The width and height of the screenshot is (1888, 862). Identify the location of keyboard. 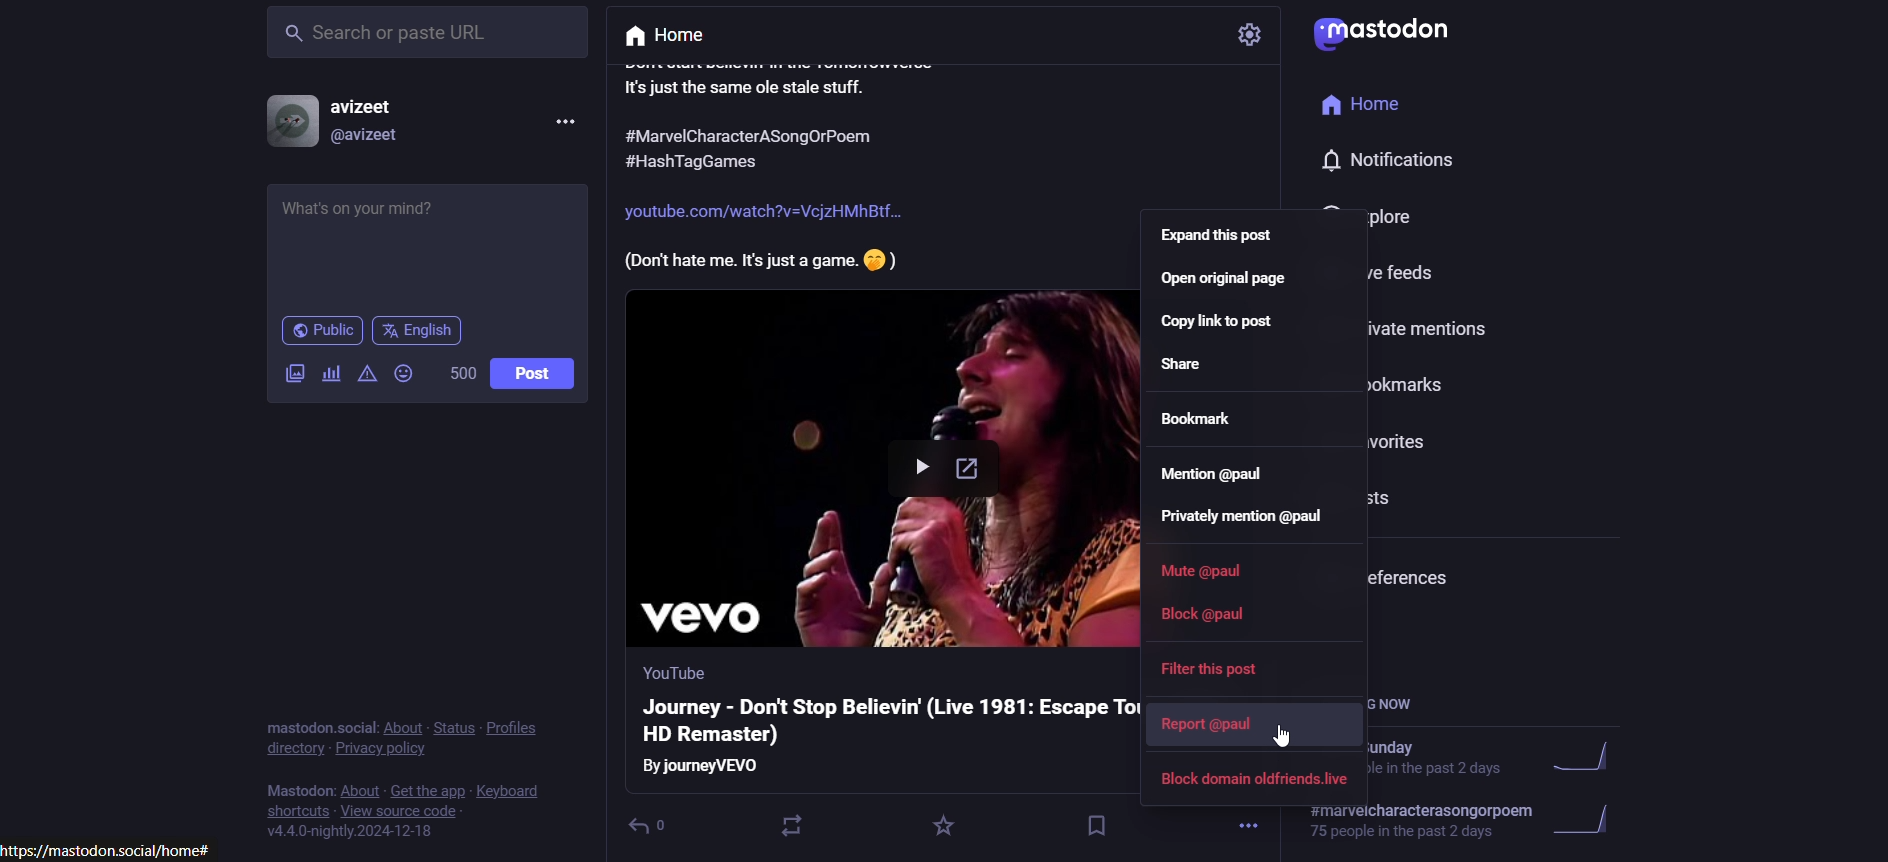
(514, 784).